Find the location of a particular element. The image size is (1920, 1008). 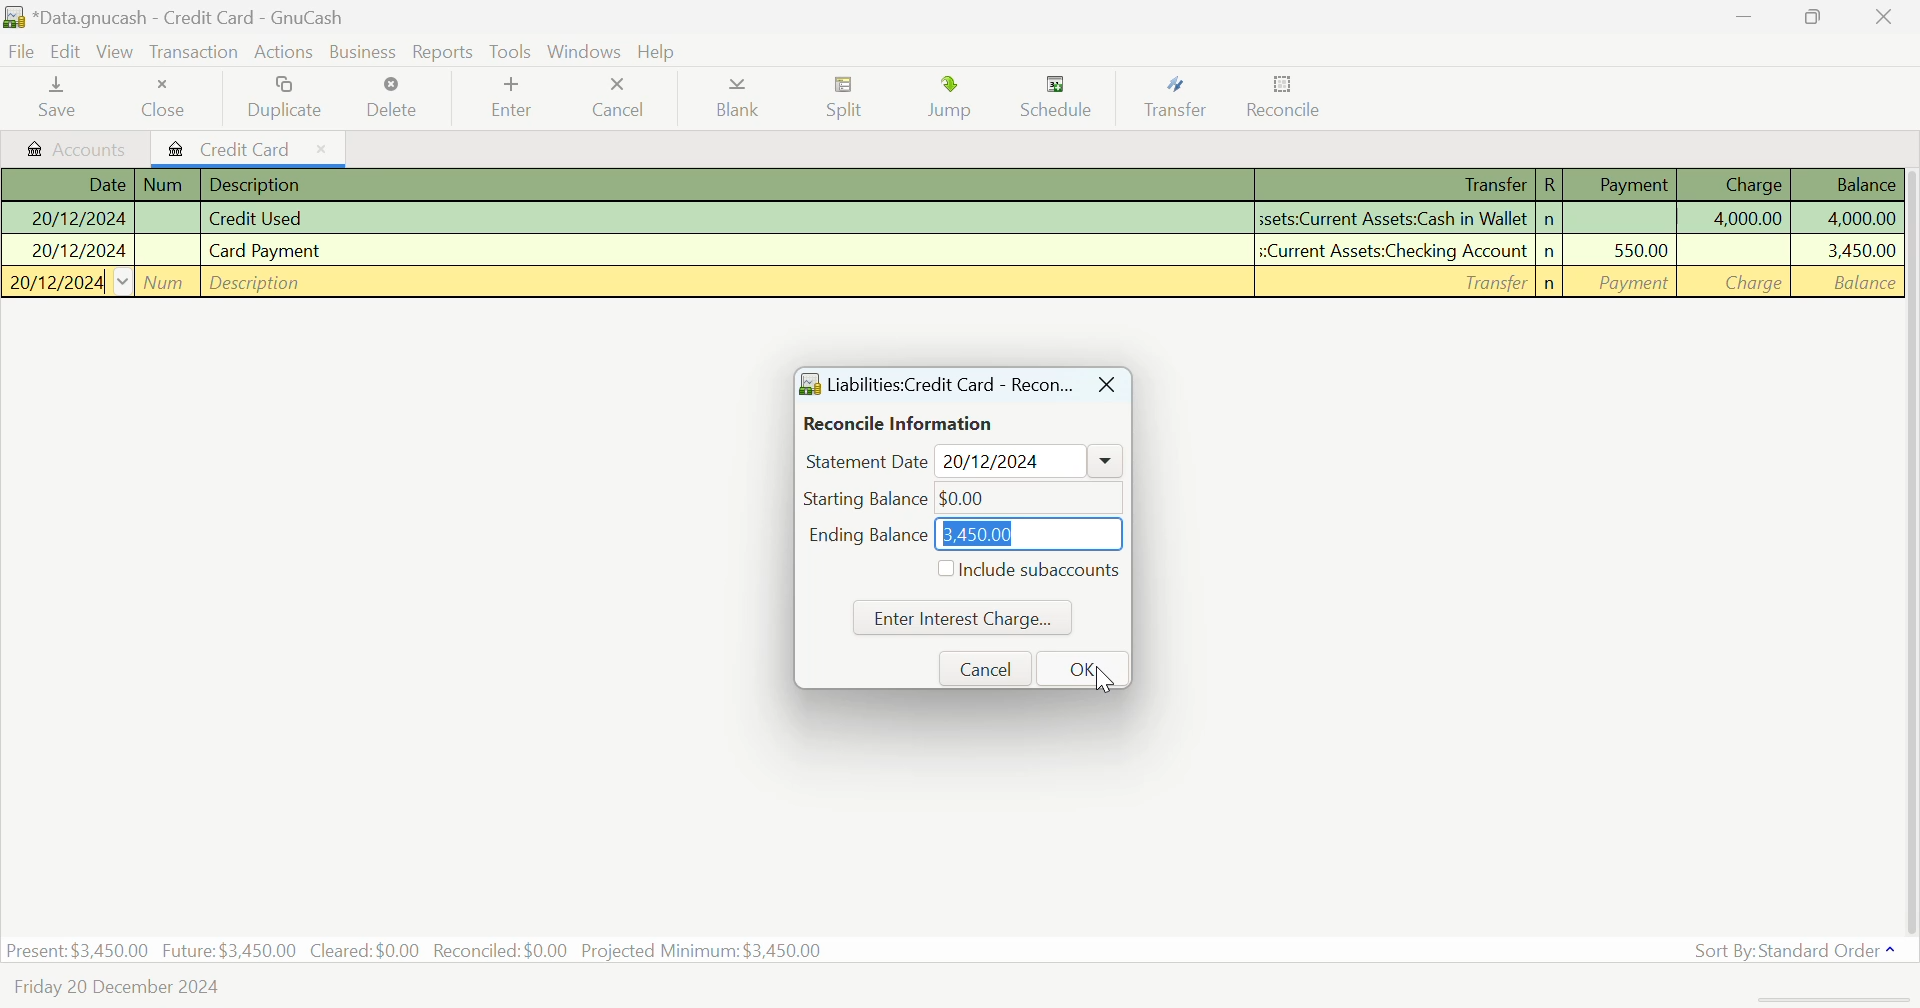

Enter Interest Charge is located at coordinates (959, 617).